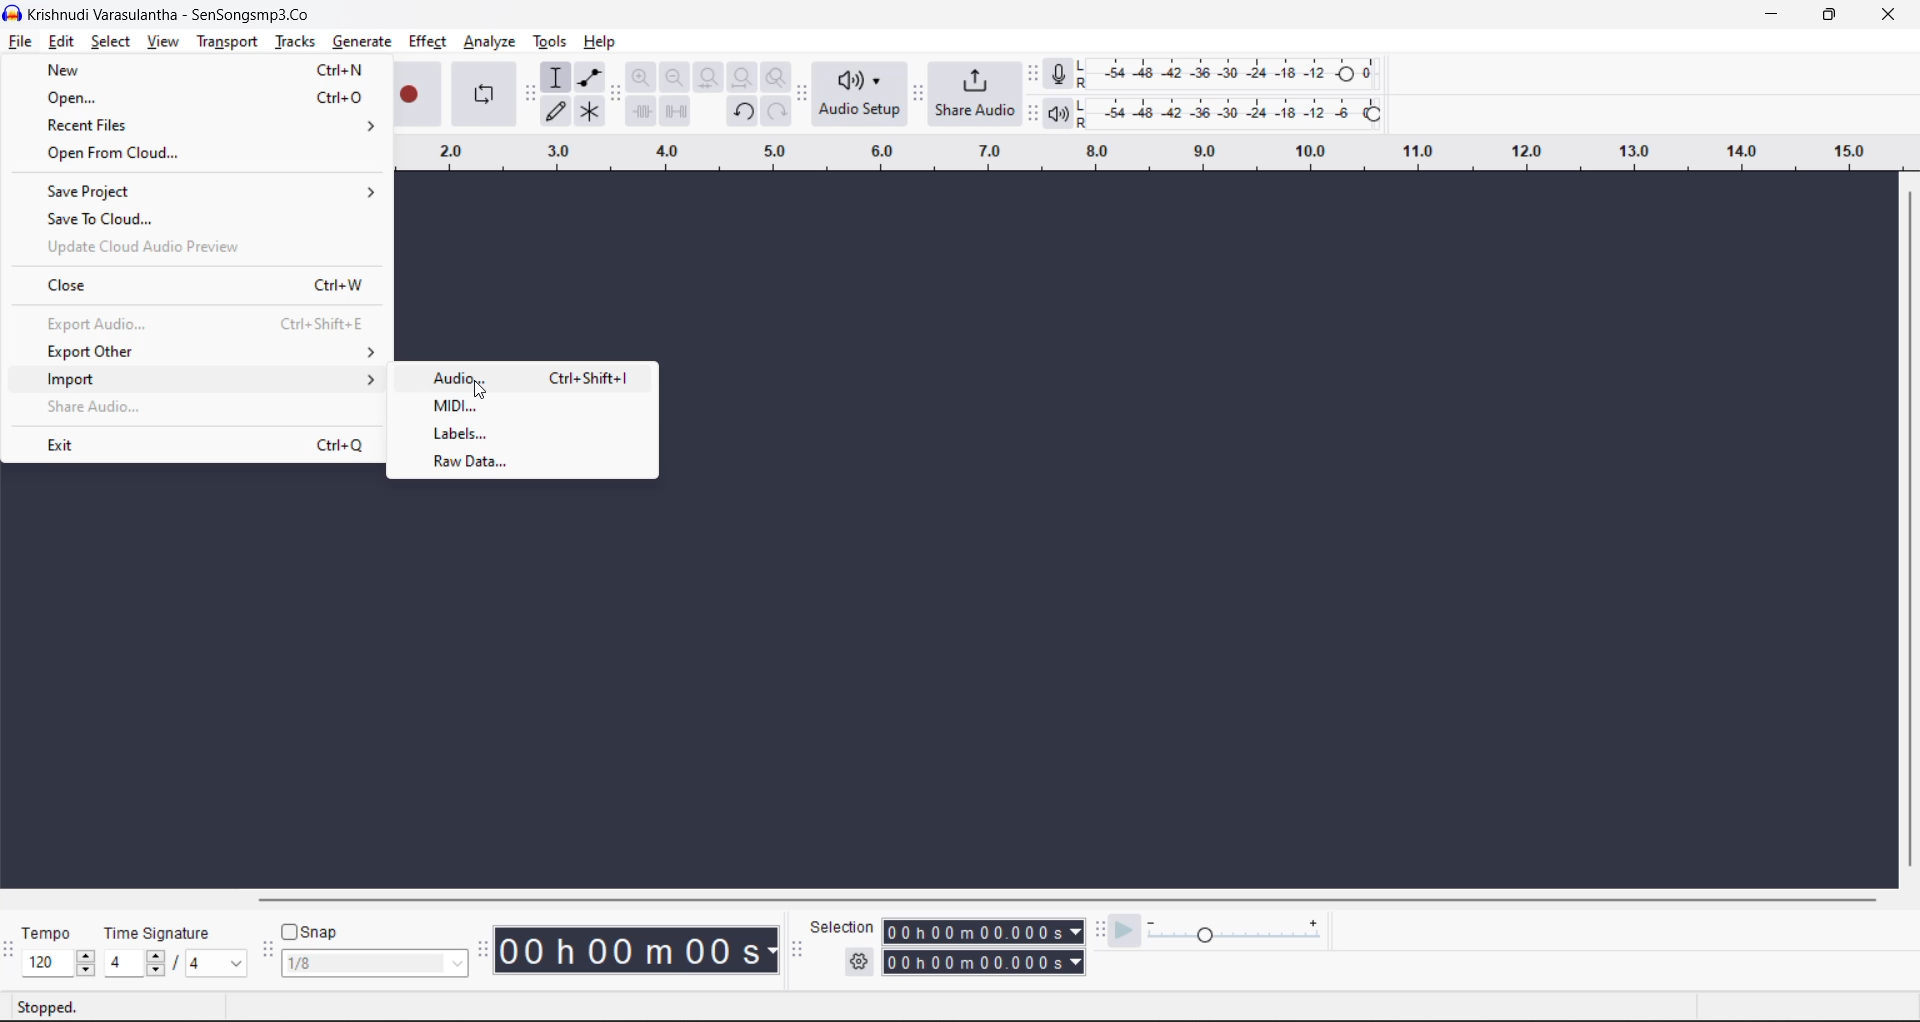 Image resolution: width=1920 pixels, height=1022 pixels. Describe the element at coordinates (1068, 113) in the screenshot. I see `playback meter` at that location.